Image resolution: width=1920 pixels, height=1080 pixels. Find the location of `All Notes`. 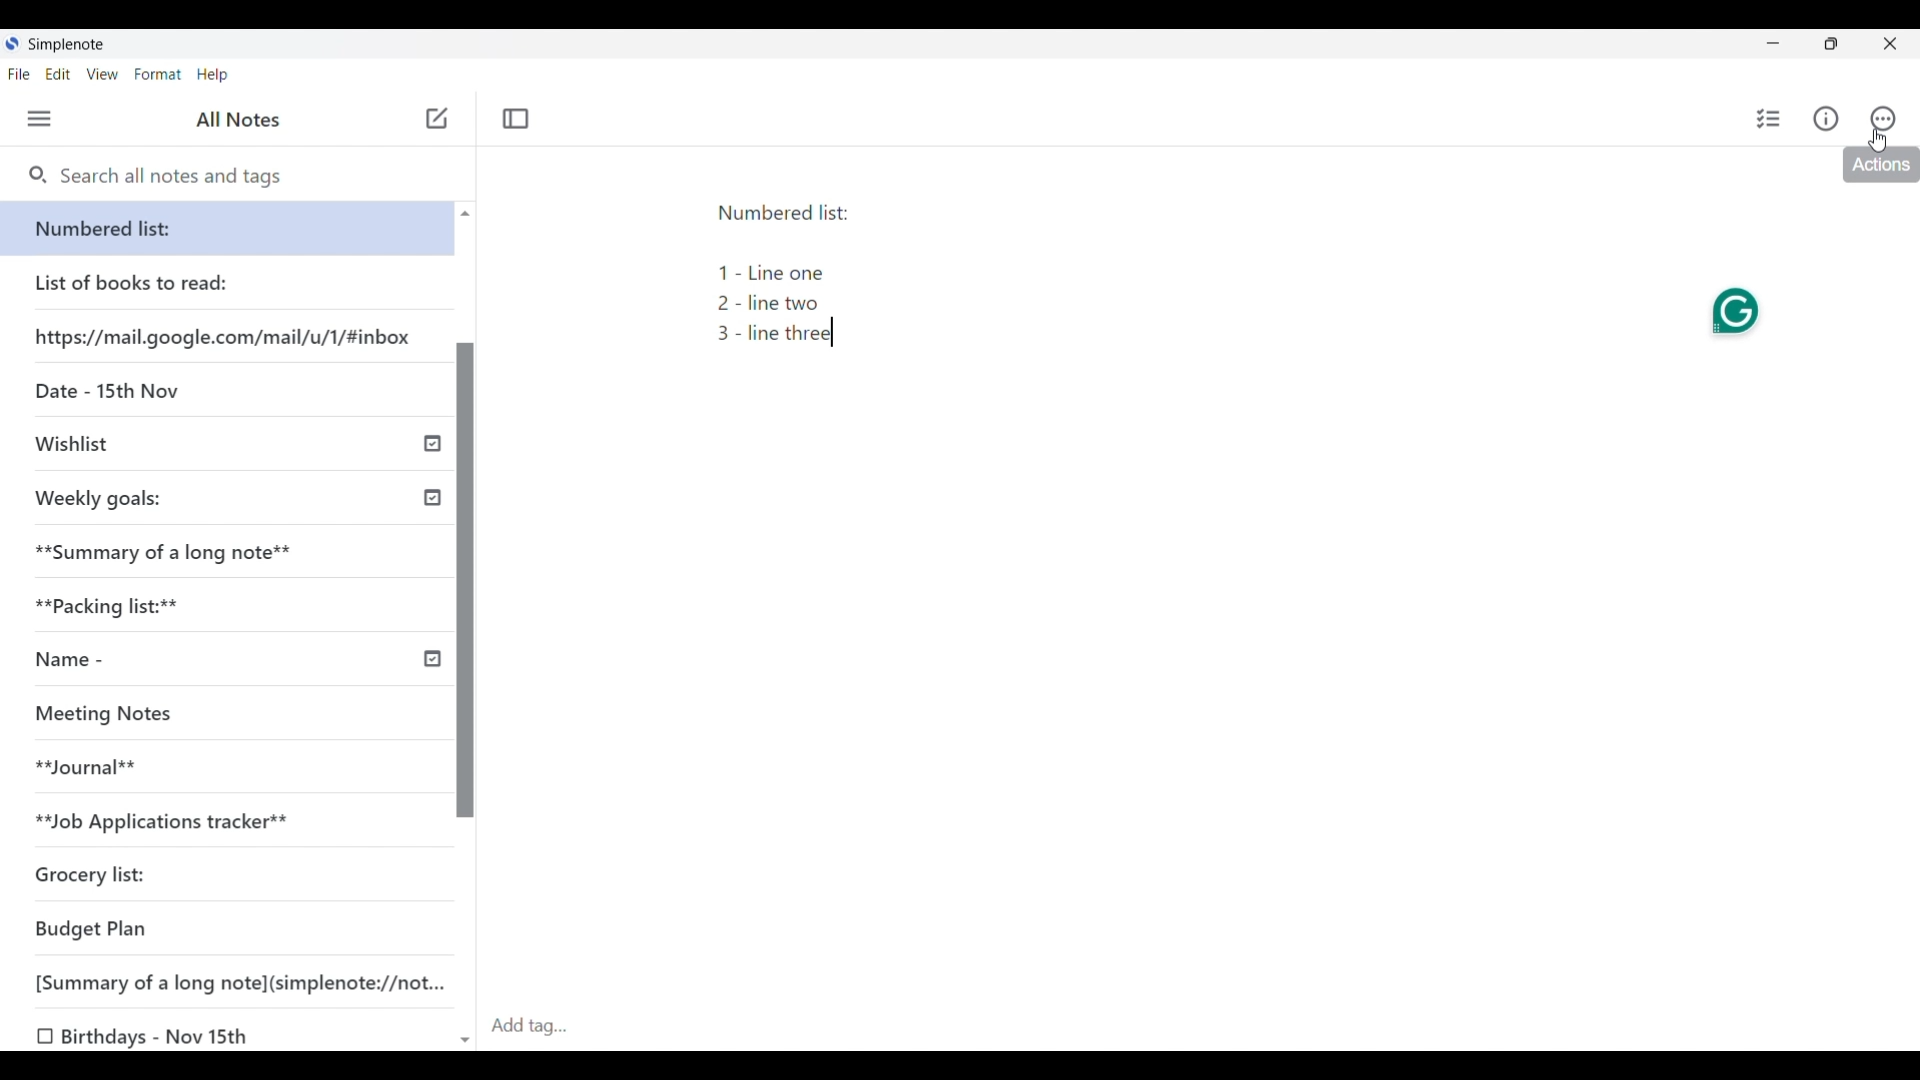

All Notes is located at coordinates (254, 121).